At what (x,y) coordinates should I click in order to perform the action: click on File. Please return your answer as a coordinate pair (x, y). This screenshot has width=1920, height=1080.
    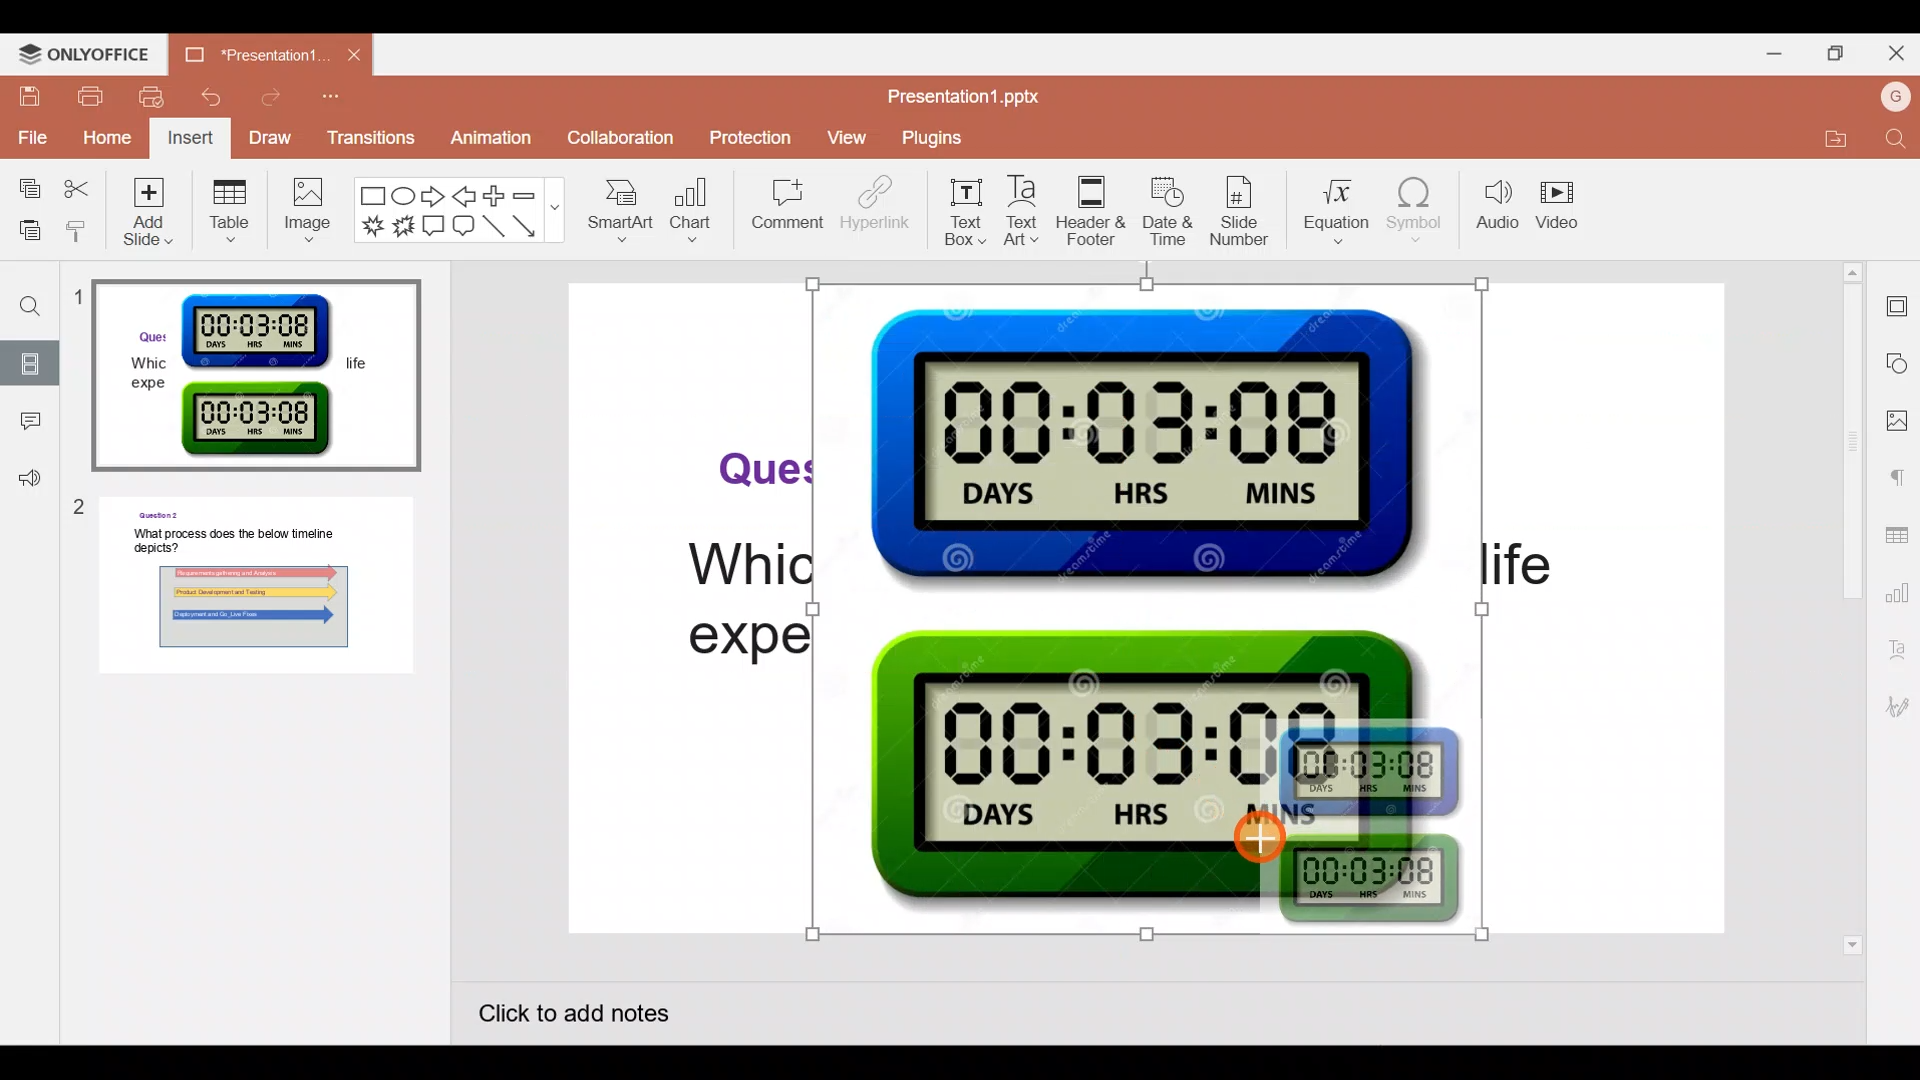
    Looking at the image, I should click on (28, 137).